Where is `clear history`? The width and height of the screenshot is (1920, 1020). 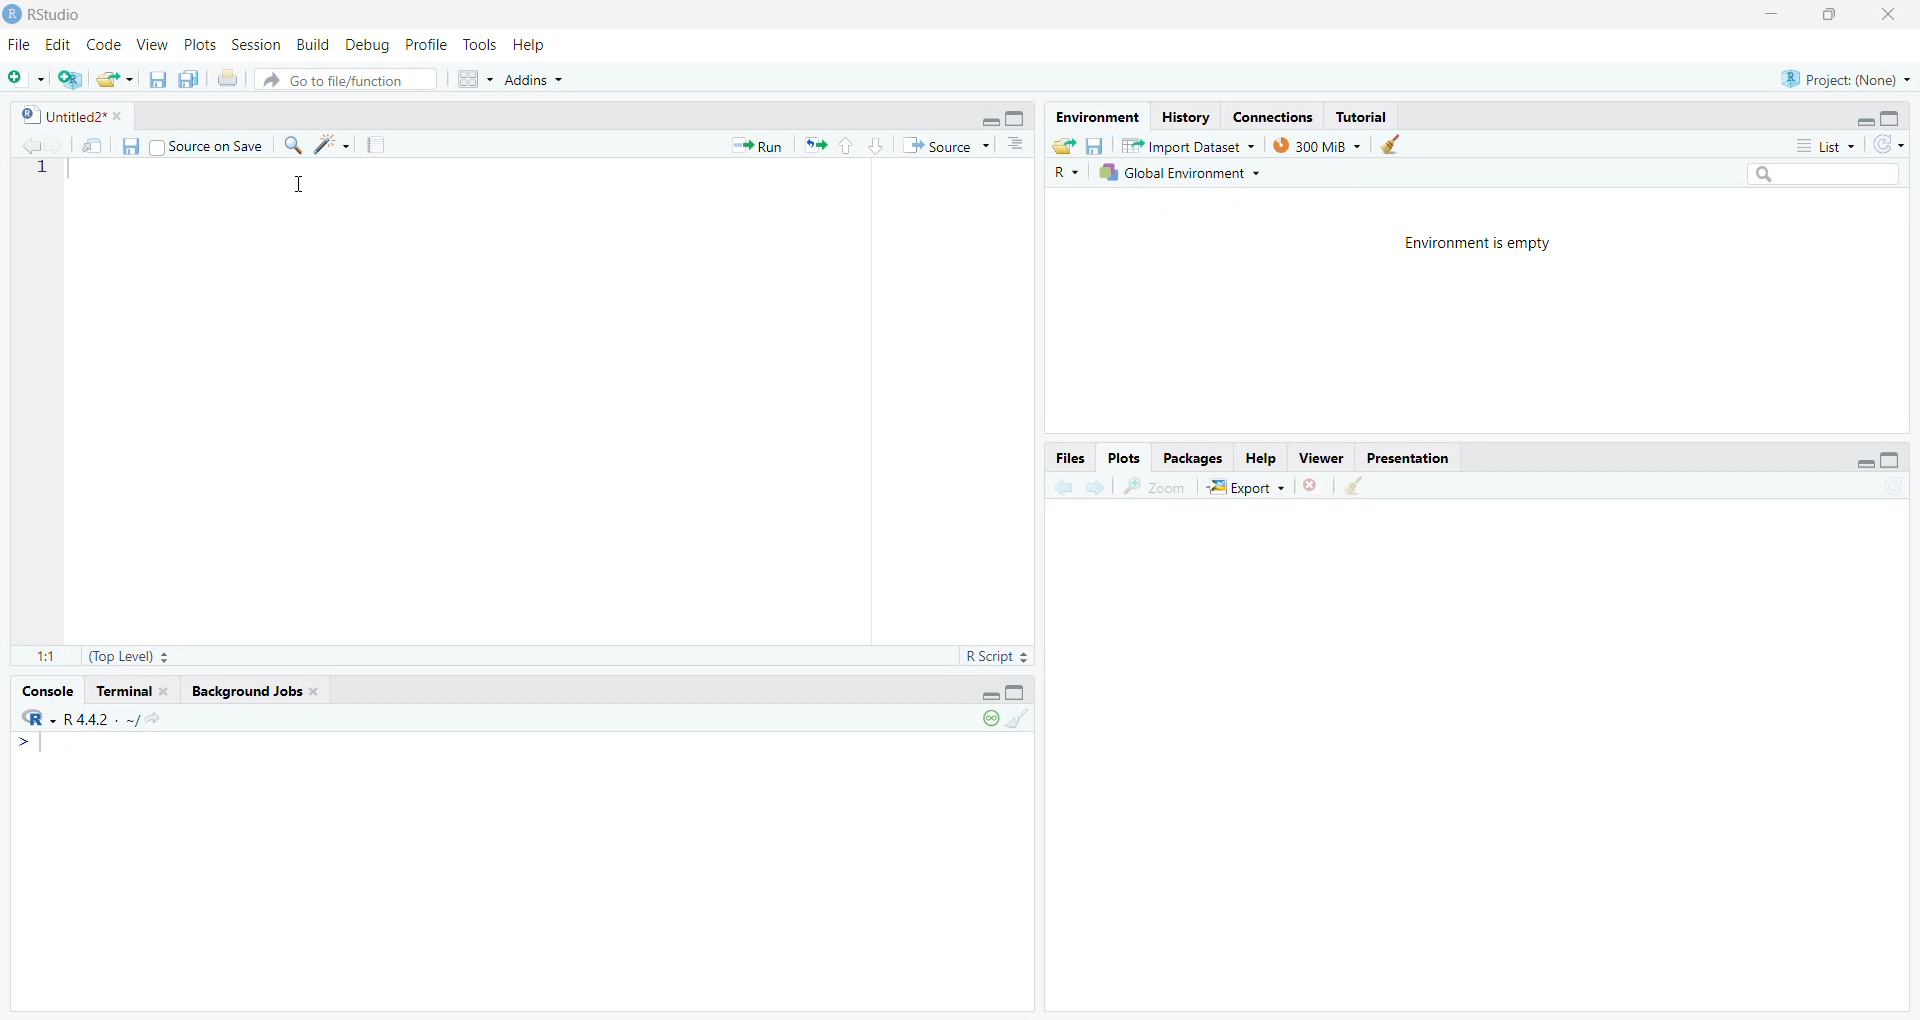
clear history is located at coordinates (1400, 144).